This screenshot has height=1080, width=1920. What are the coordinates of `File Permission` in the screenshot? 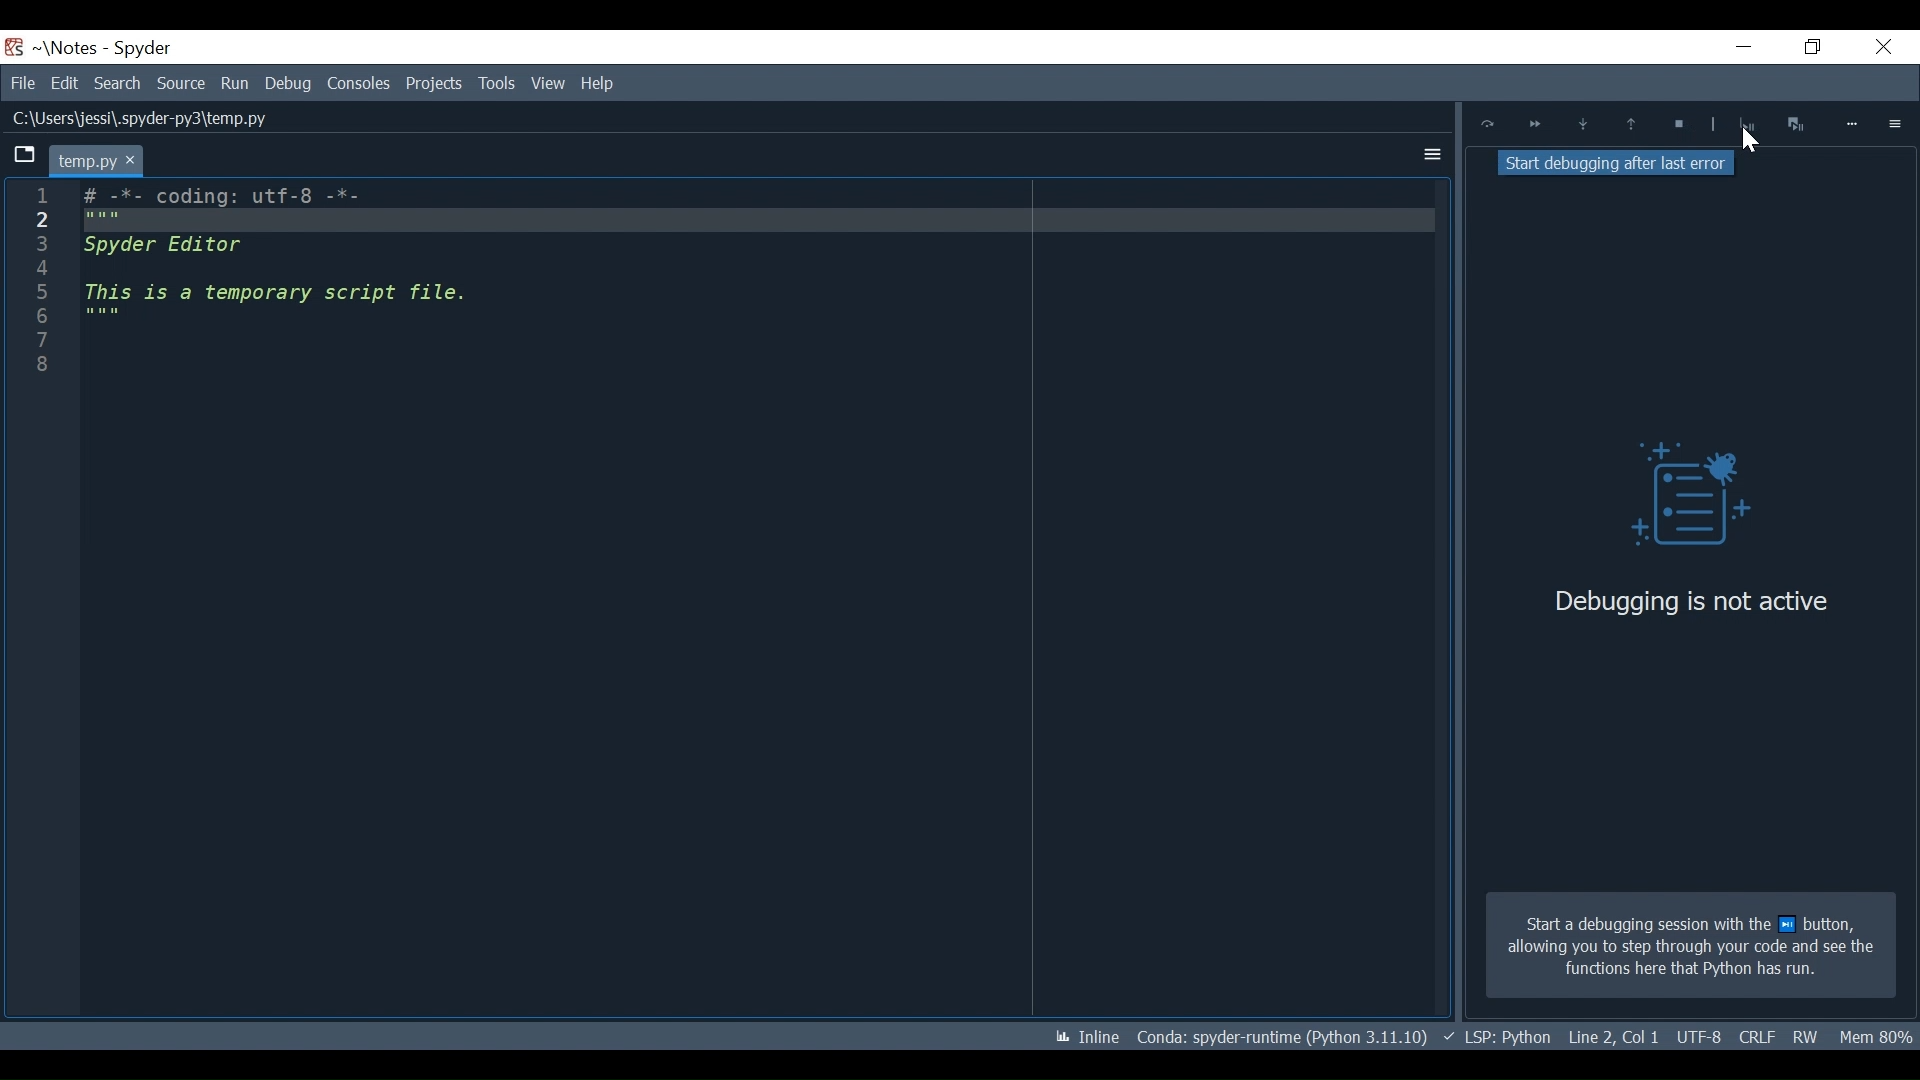 It's located at (1807, 1036).